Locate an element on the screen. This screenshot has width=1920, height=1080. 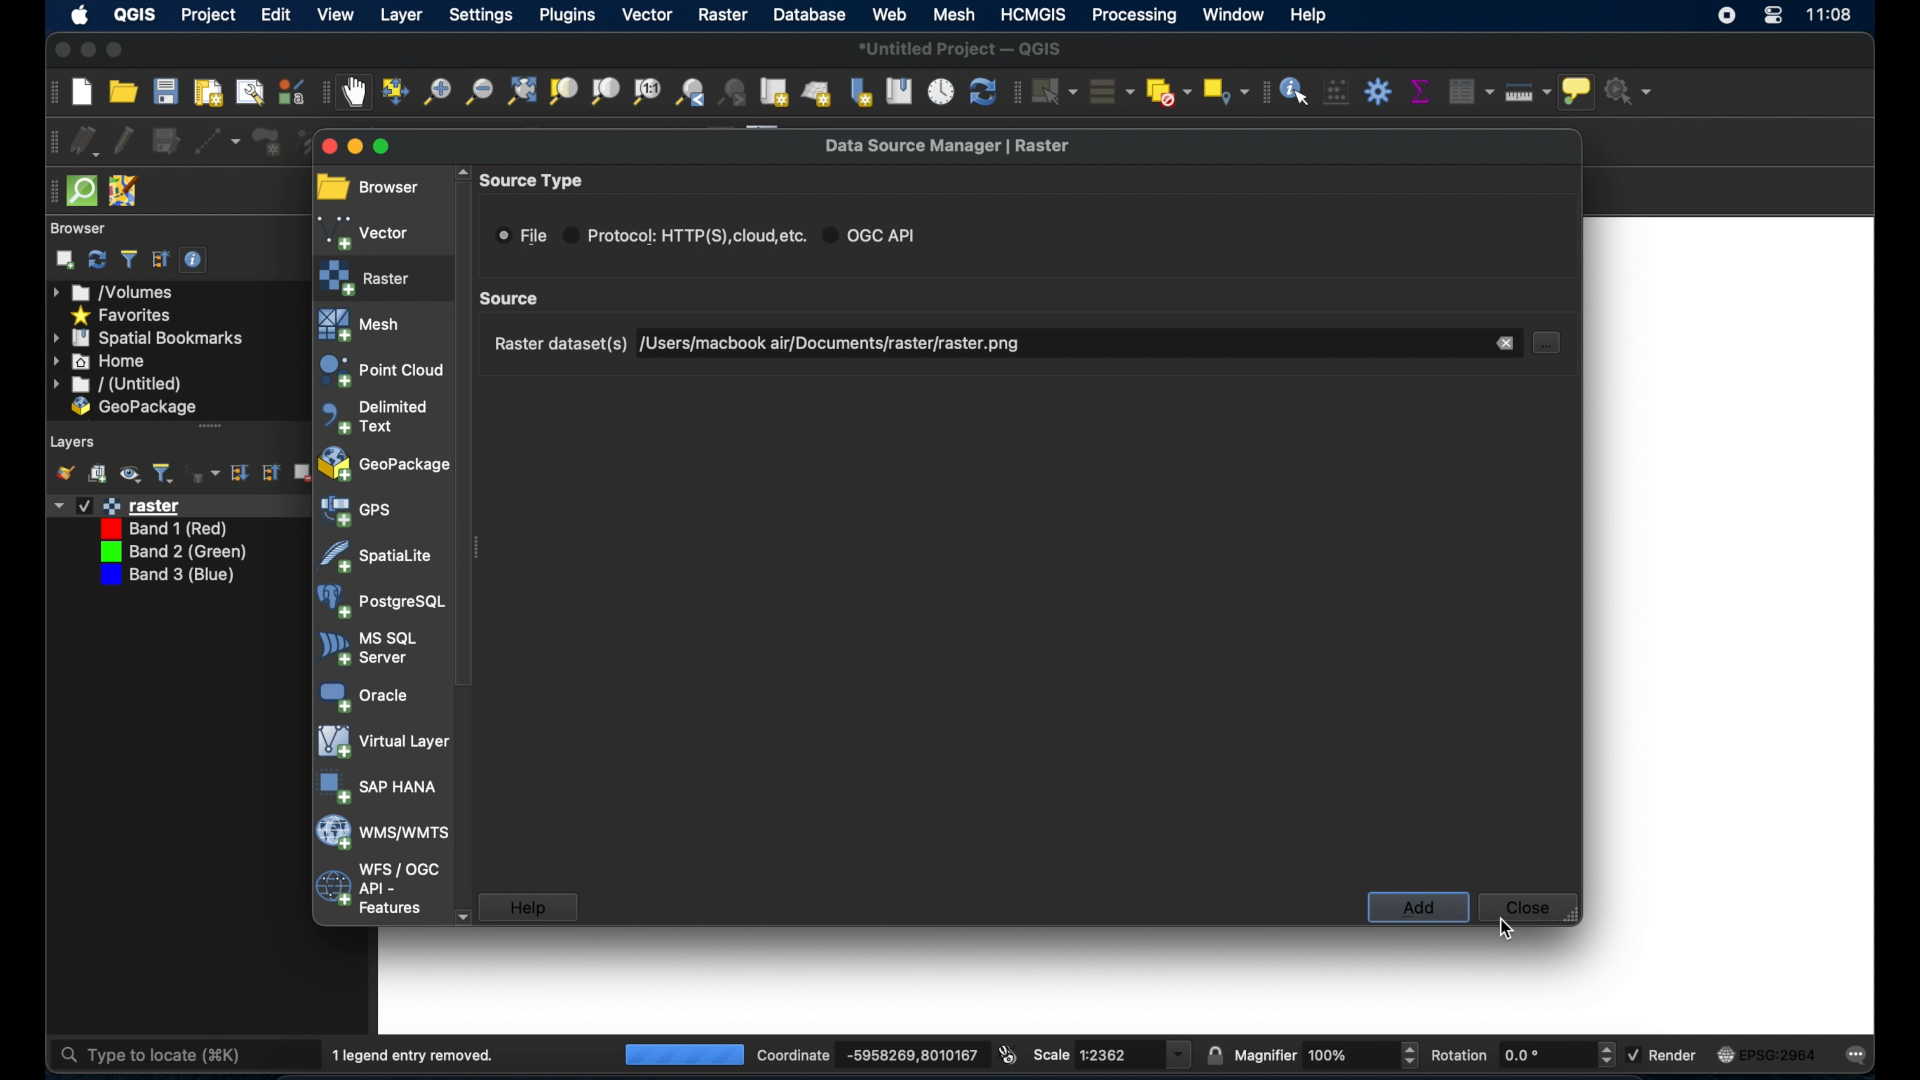
help is located at coordinates (532, 907).